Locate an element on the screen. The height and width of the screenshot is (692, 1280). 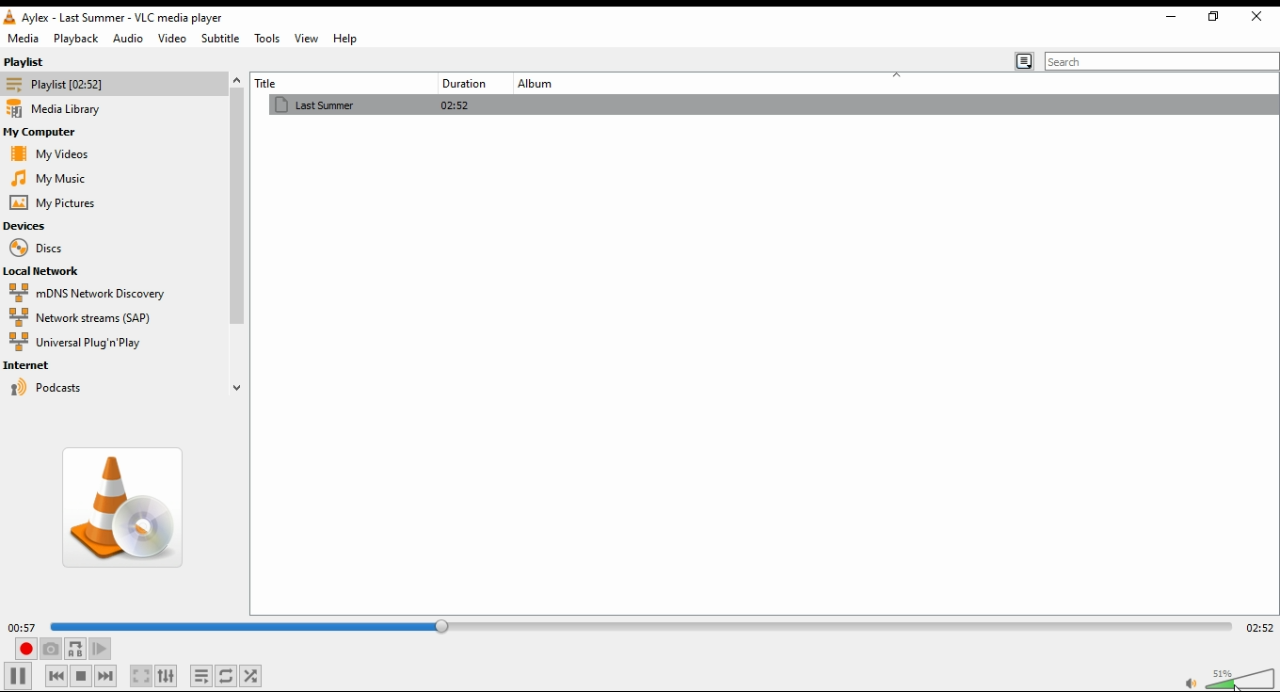
playlist is located at coordinates (64, 85).